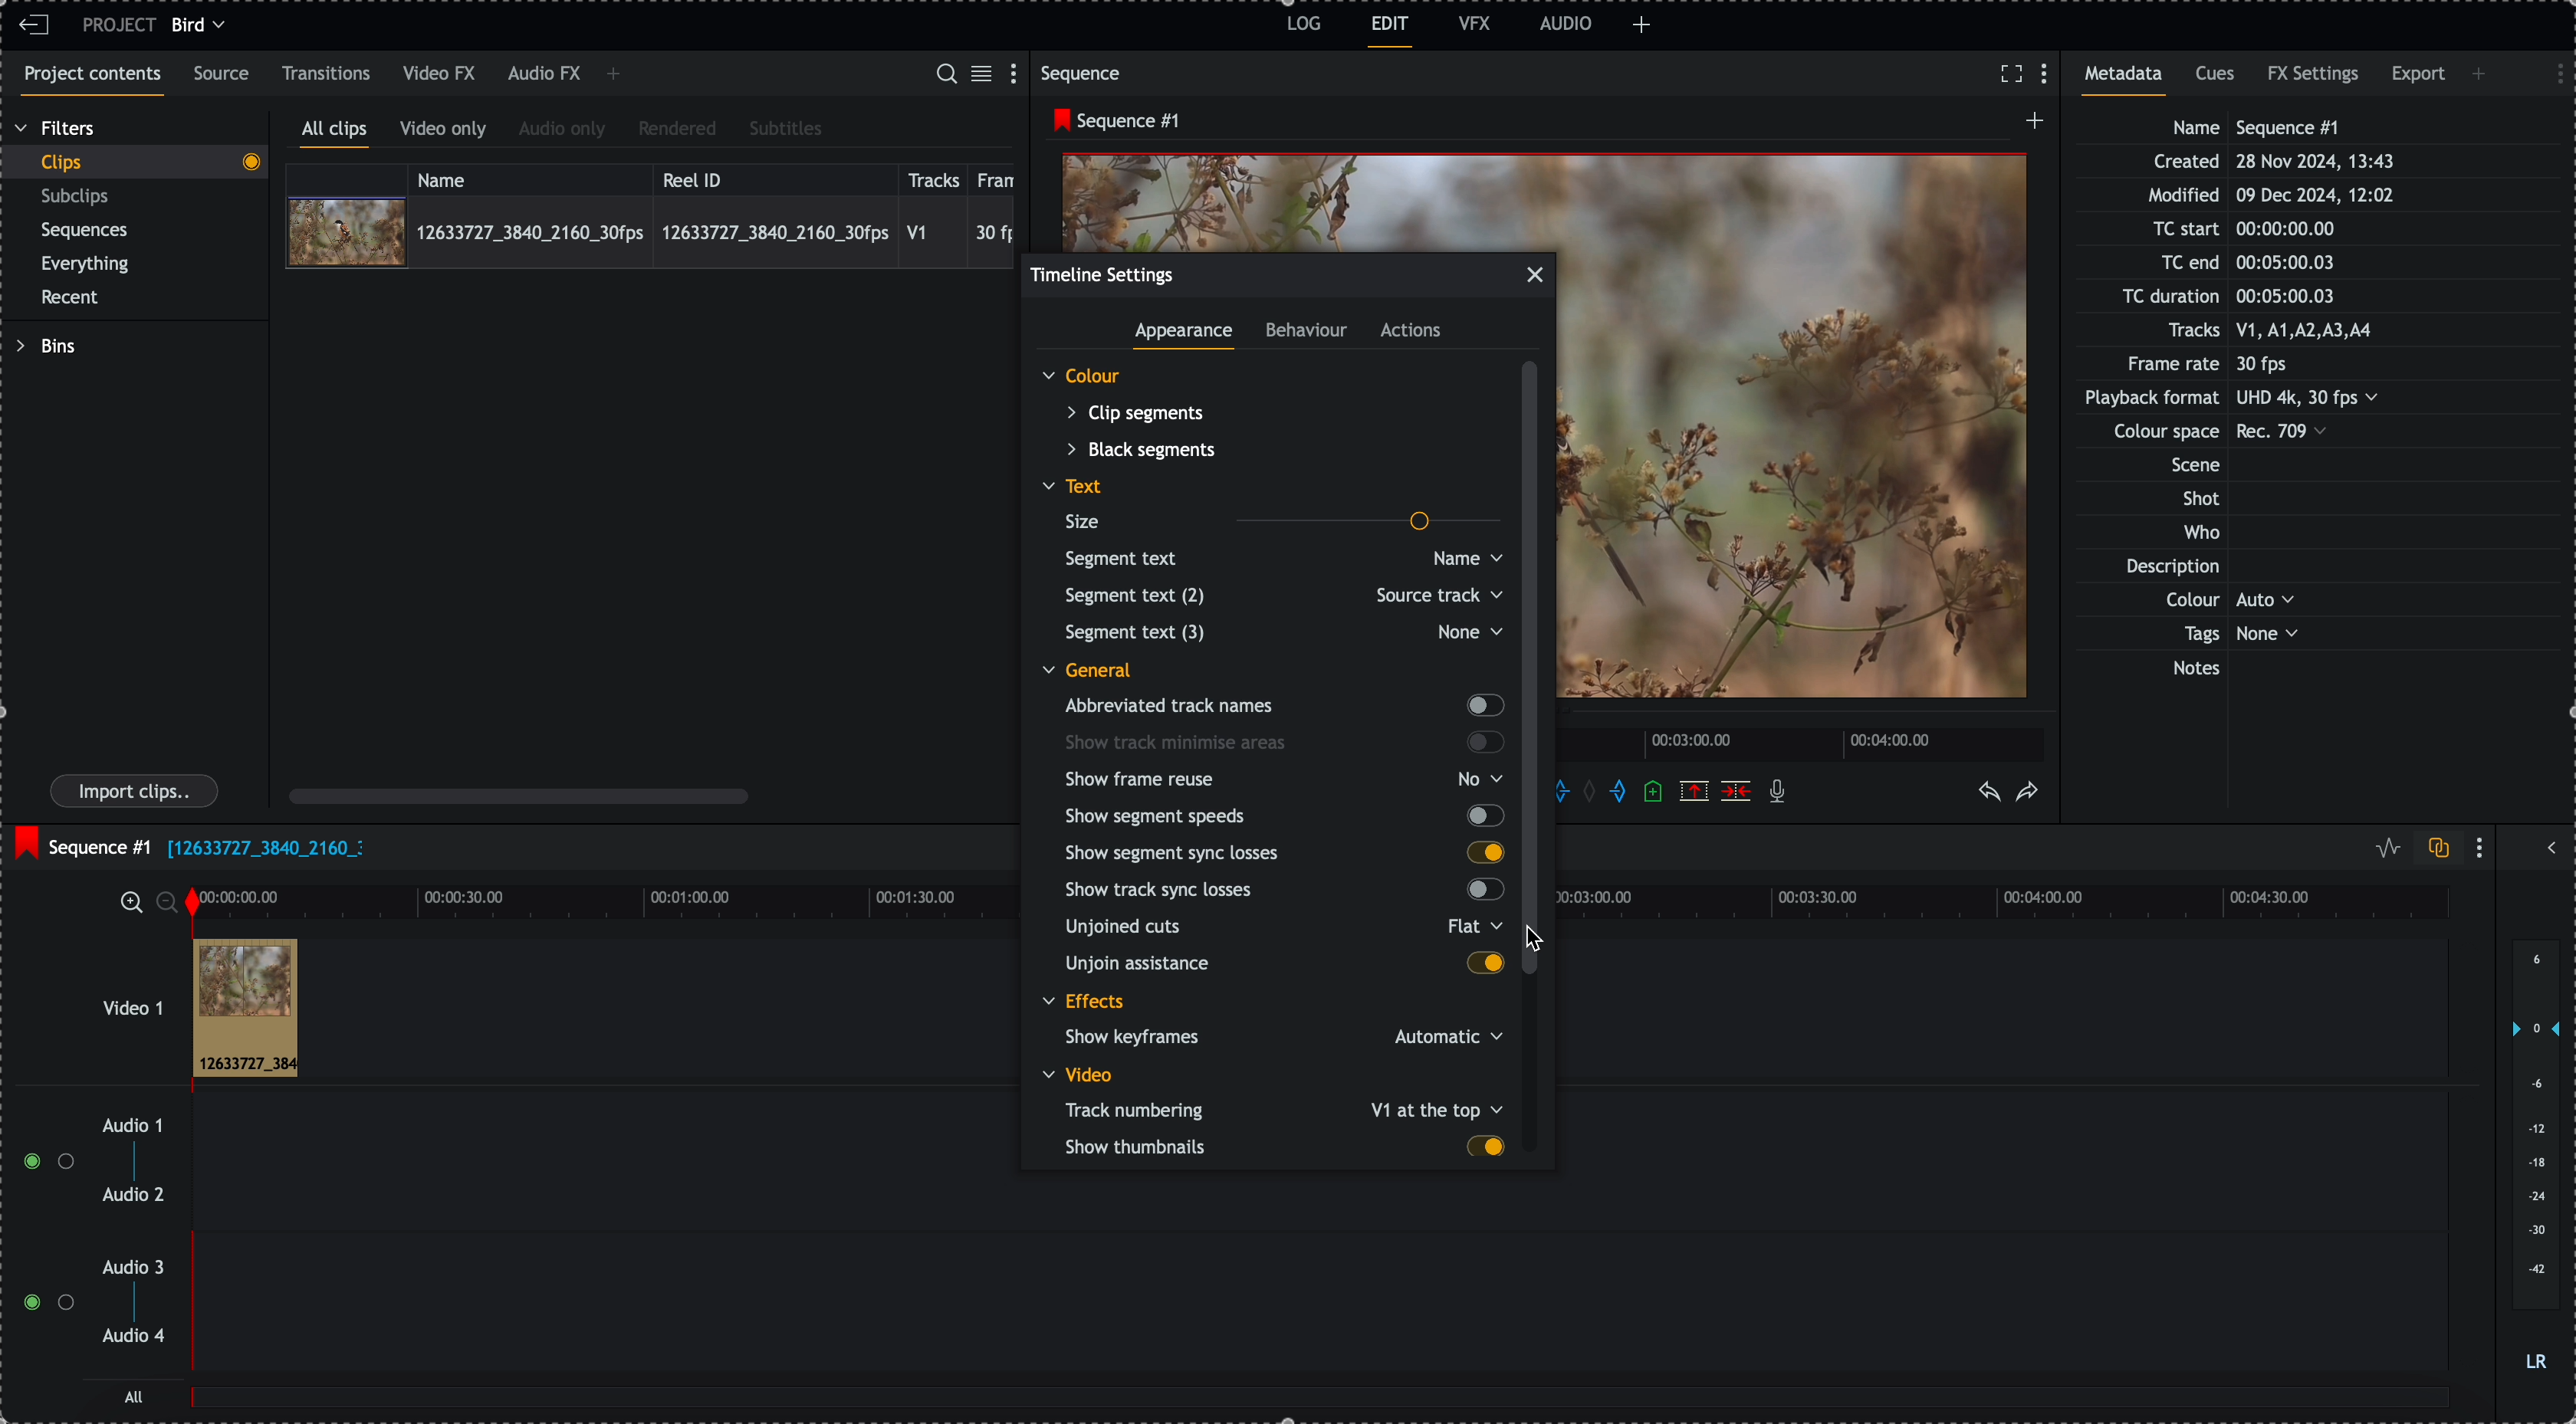  I want to click on toggle between list and tile view, so click(985, 75).